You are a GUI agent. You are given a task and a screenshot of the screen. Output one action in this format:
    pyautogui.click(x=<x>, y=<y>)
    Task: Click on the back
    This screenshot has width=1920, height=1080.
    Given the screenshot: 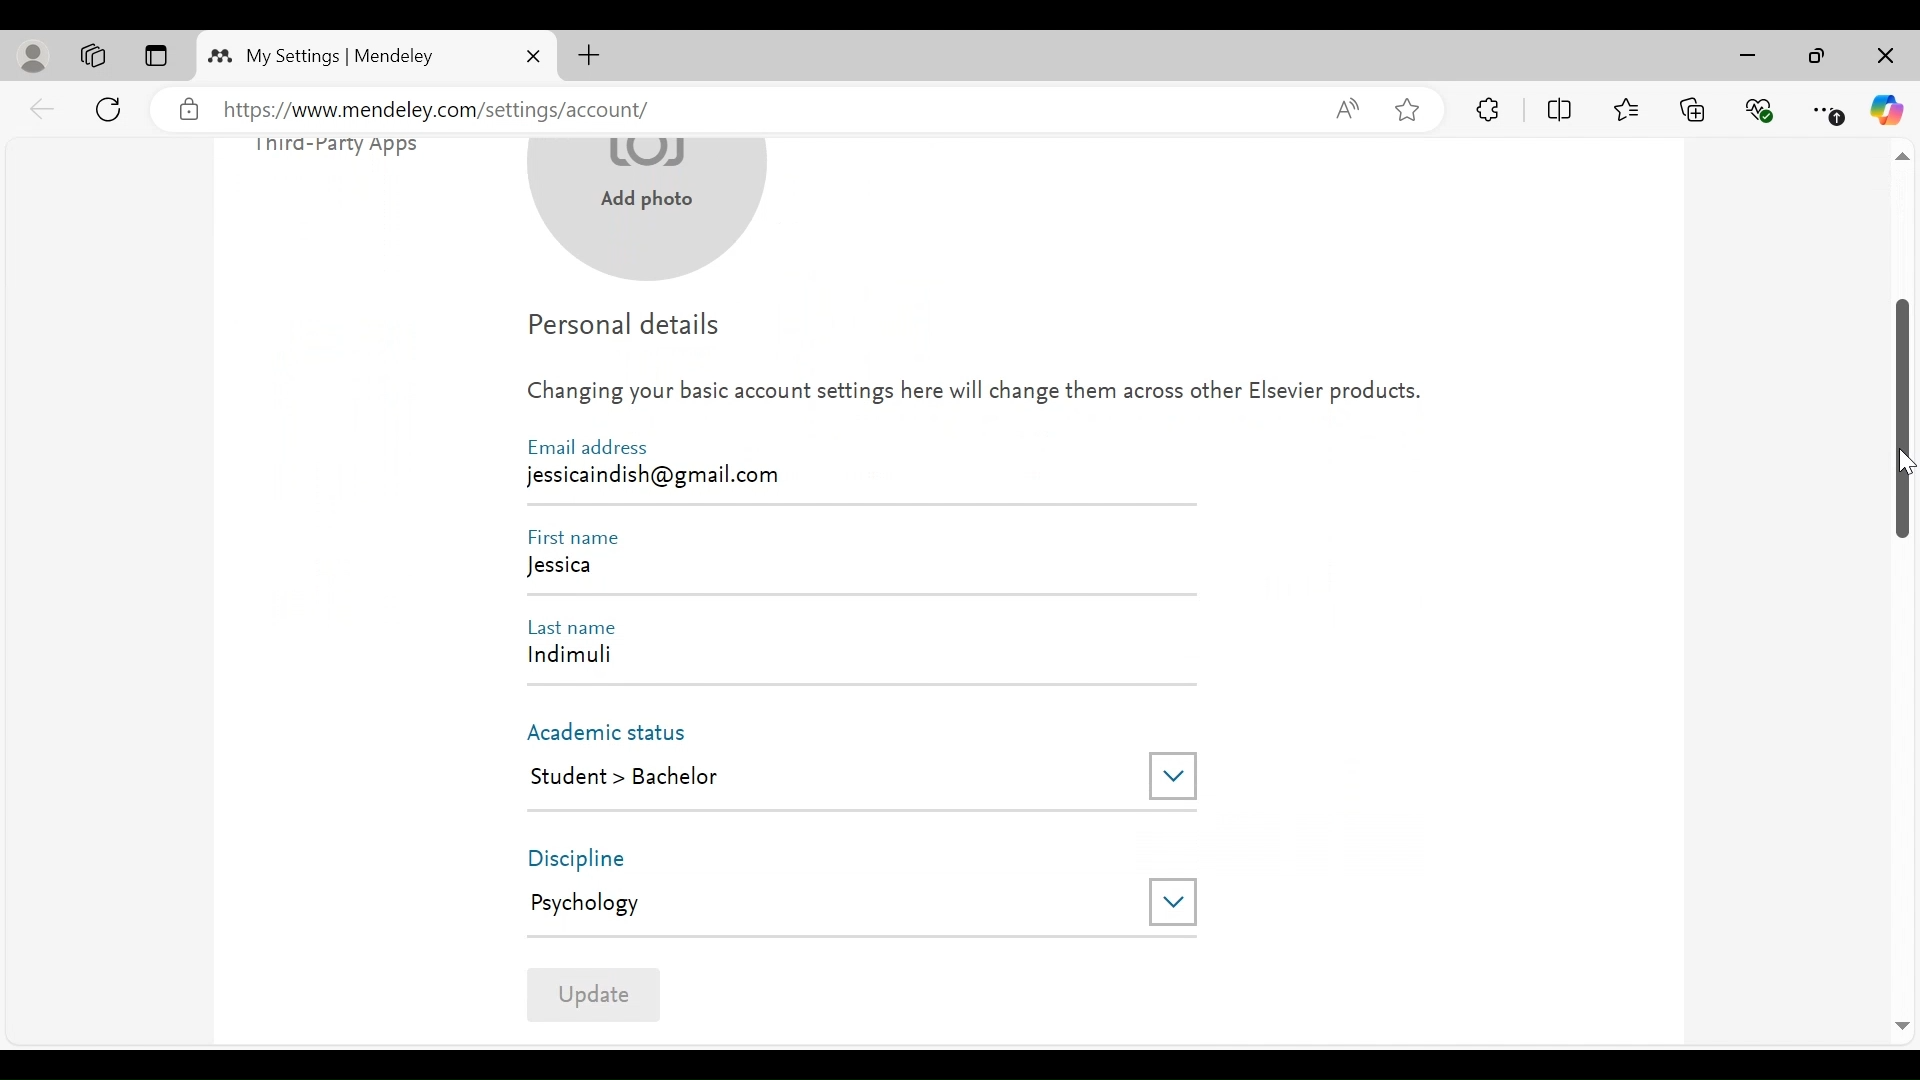 What is the action you would take?
    pyautogui.click(x=43, y=108)
    